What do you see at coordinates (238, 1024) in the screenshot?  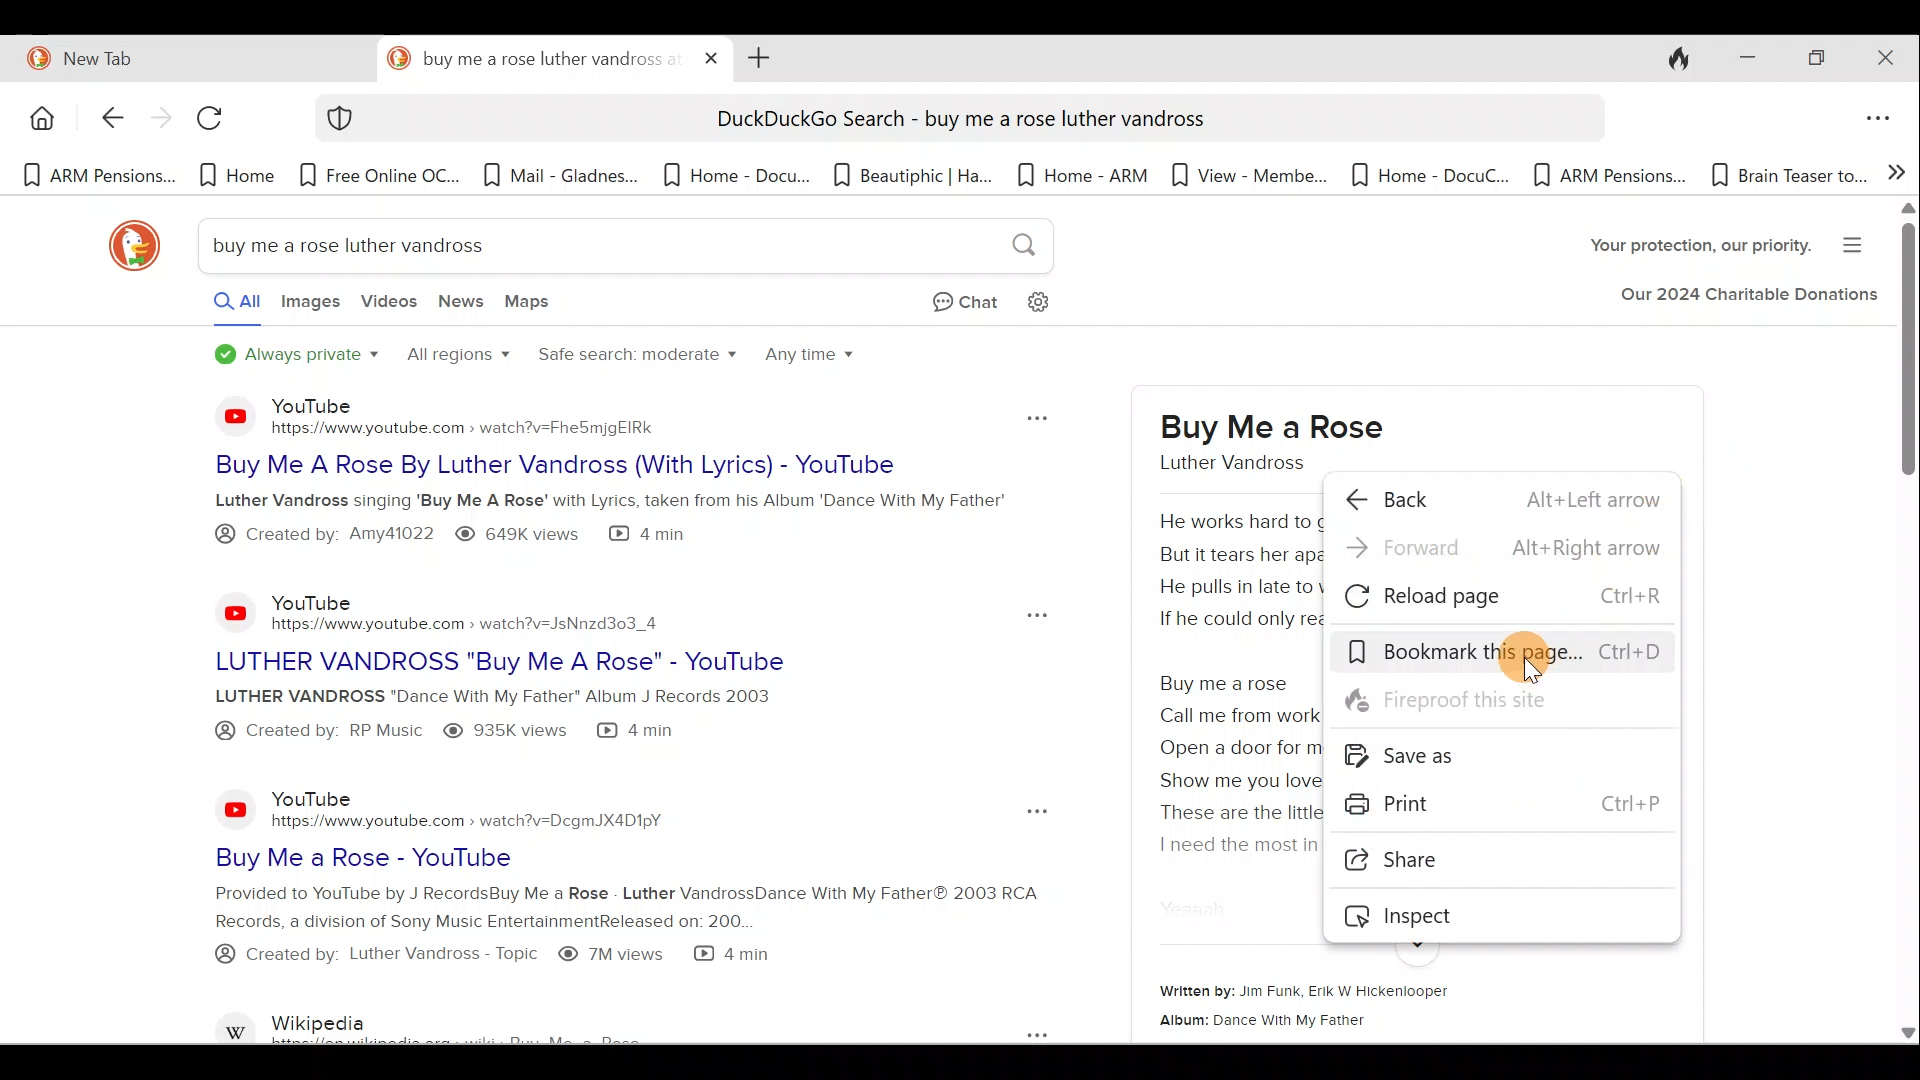 I see `Wikipedia logo` at bounding box center [238, 1024].